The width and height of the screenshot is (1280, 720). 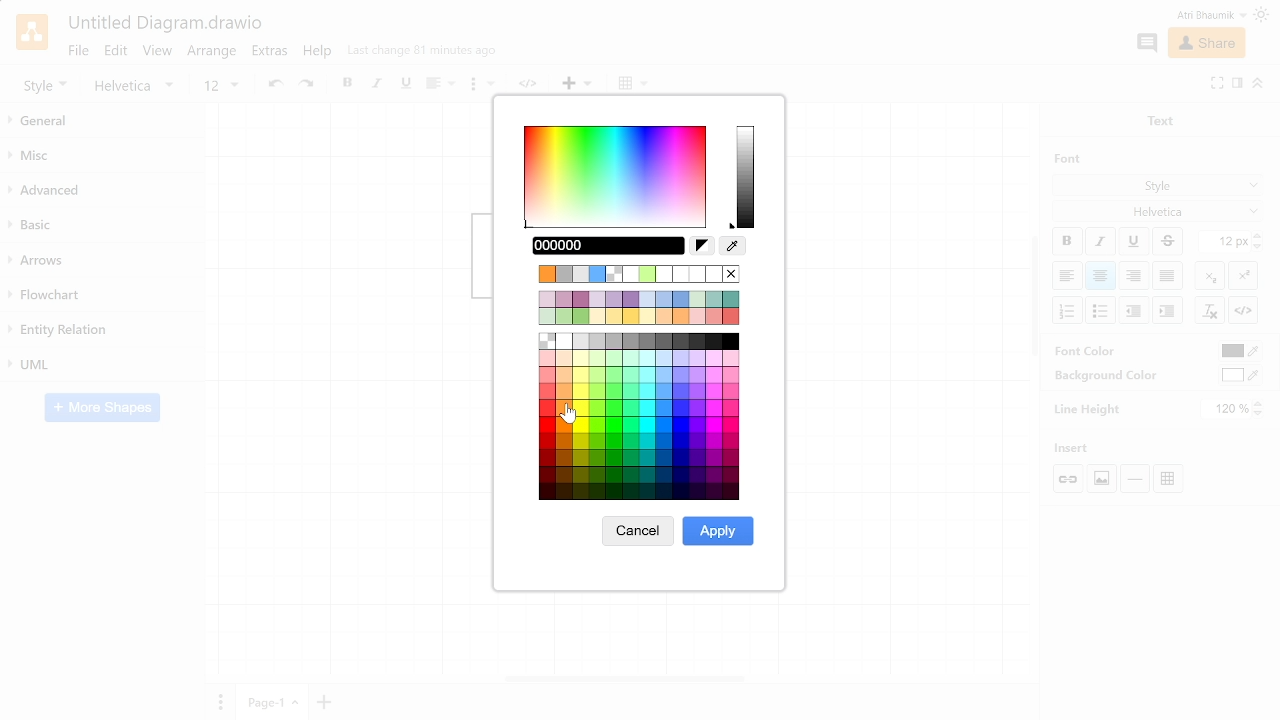 What do you see at coordinates (1167, 310) in the screenshot?
I see `Decrease indent` at bounding box center [1167, 310].